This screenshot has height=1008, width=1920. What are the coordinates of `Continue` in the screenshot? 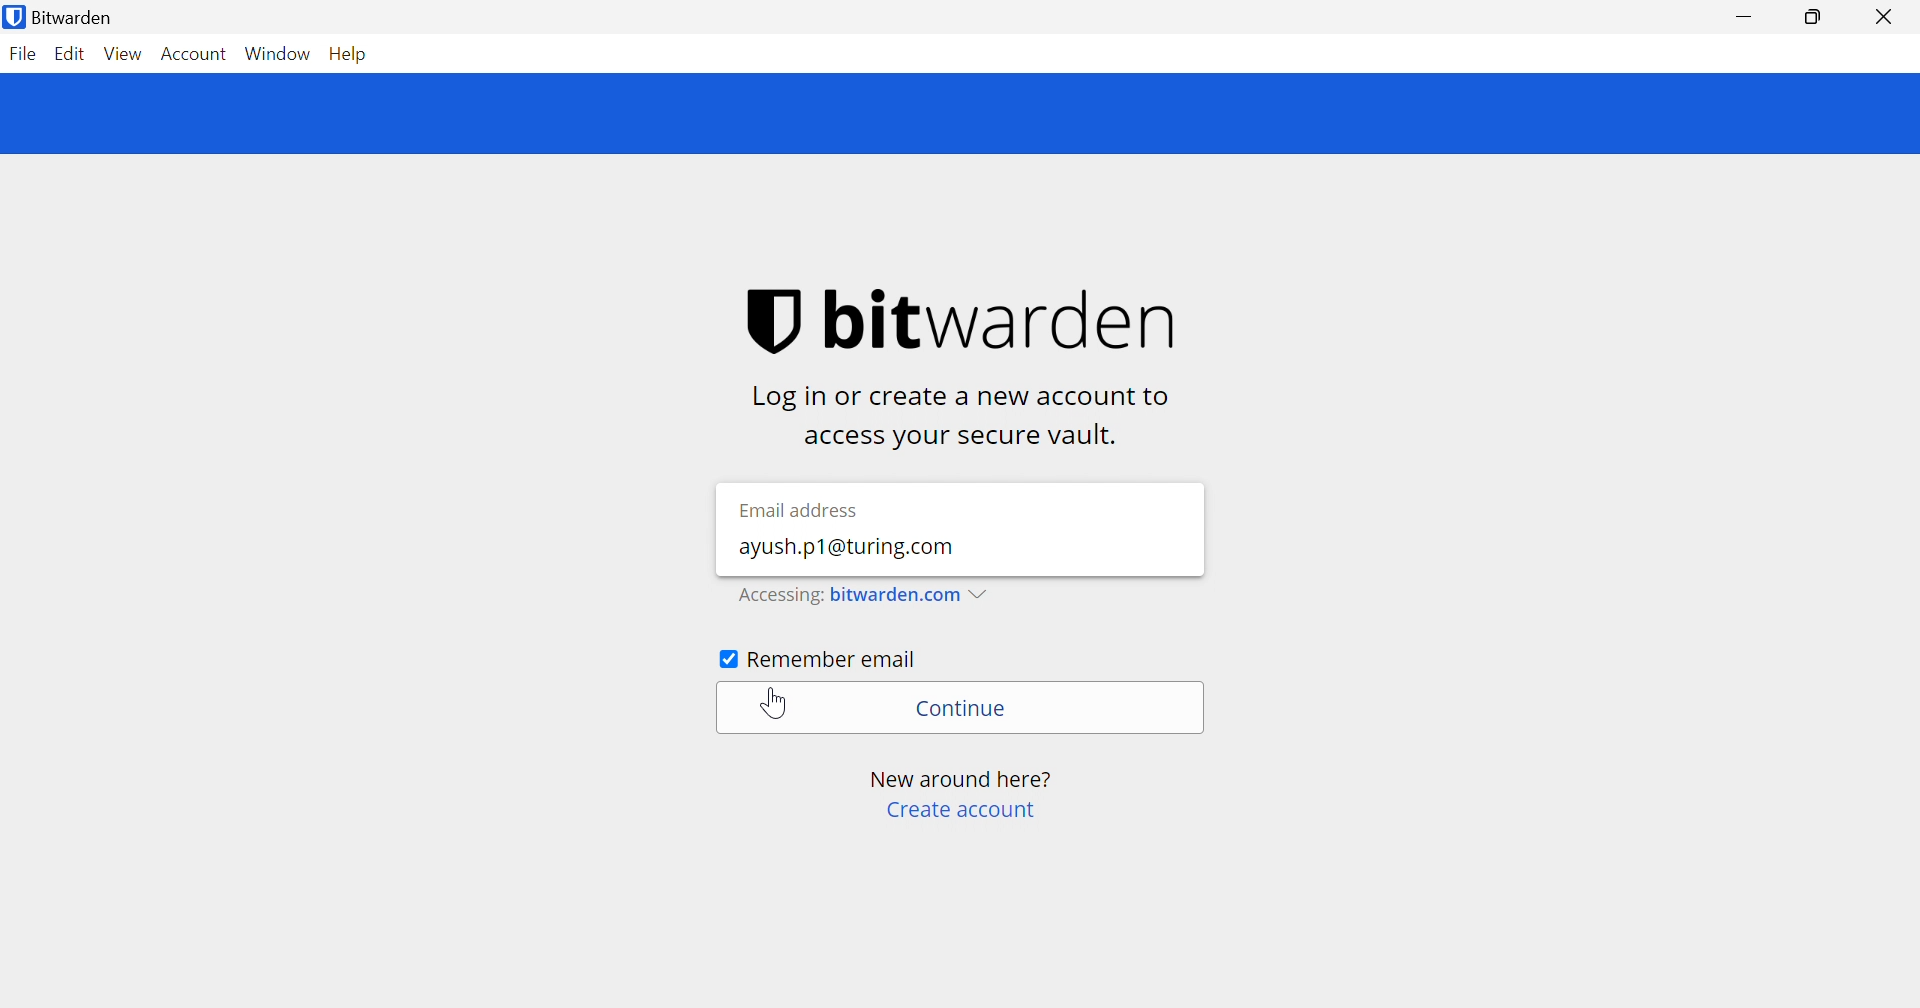 It's located at (959, 709).